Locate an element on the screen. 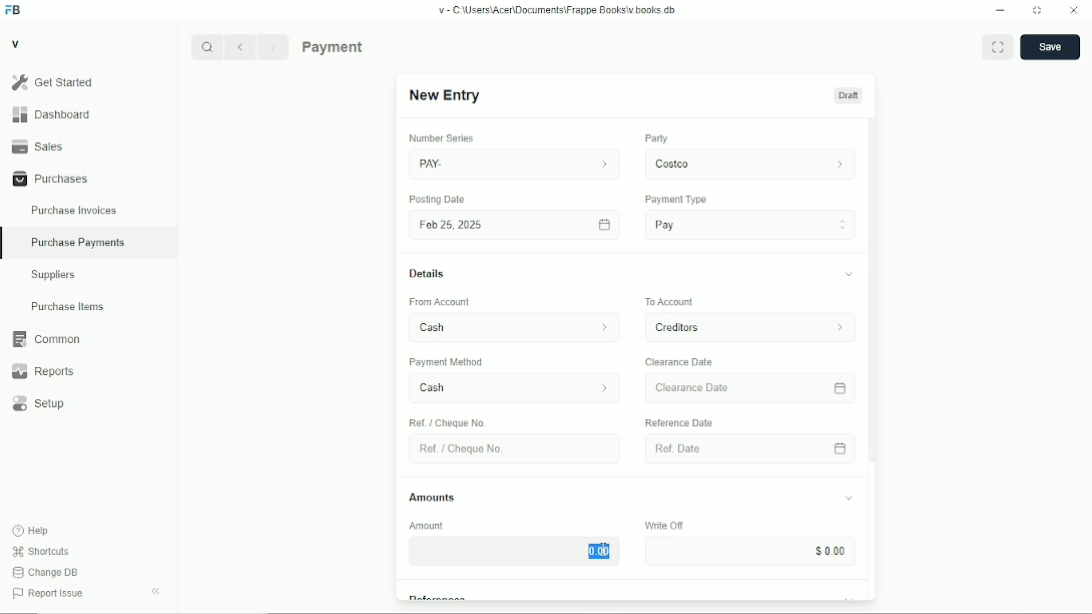 The height and width of the screenshot is (614, 1092). ‘From Account is located at coordinates (438, 303).